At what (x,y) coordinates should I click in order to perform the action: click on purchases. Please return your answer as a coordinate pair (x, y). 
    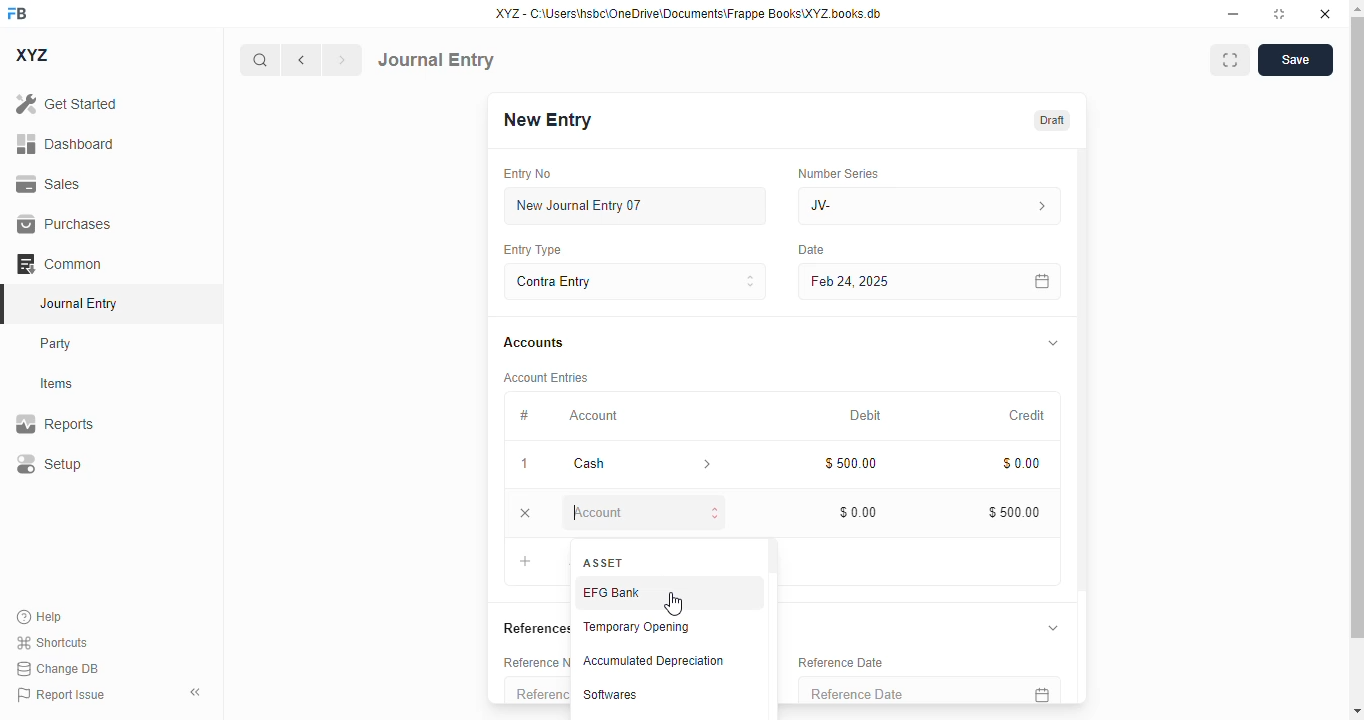
    Looking at the image, I should click on (66, 224).